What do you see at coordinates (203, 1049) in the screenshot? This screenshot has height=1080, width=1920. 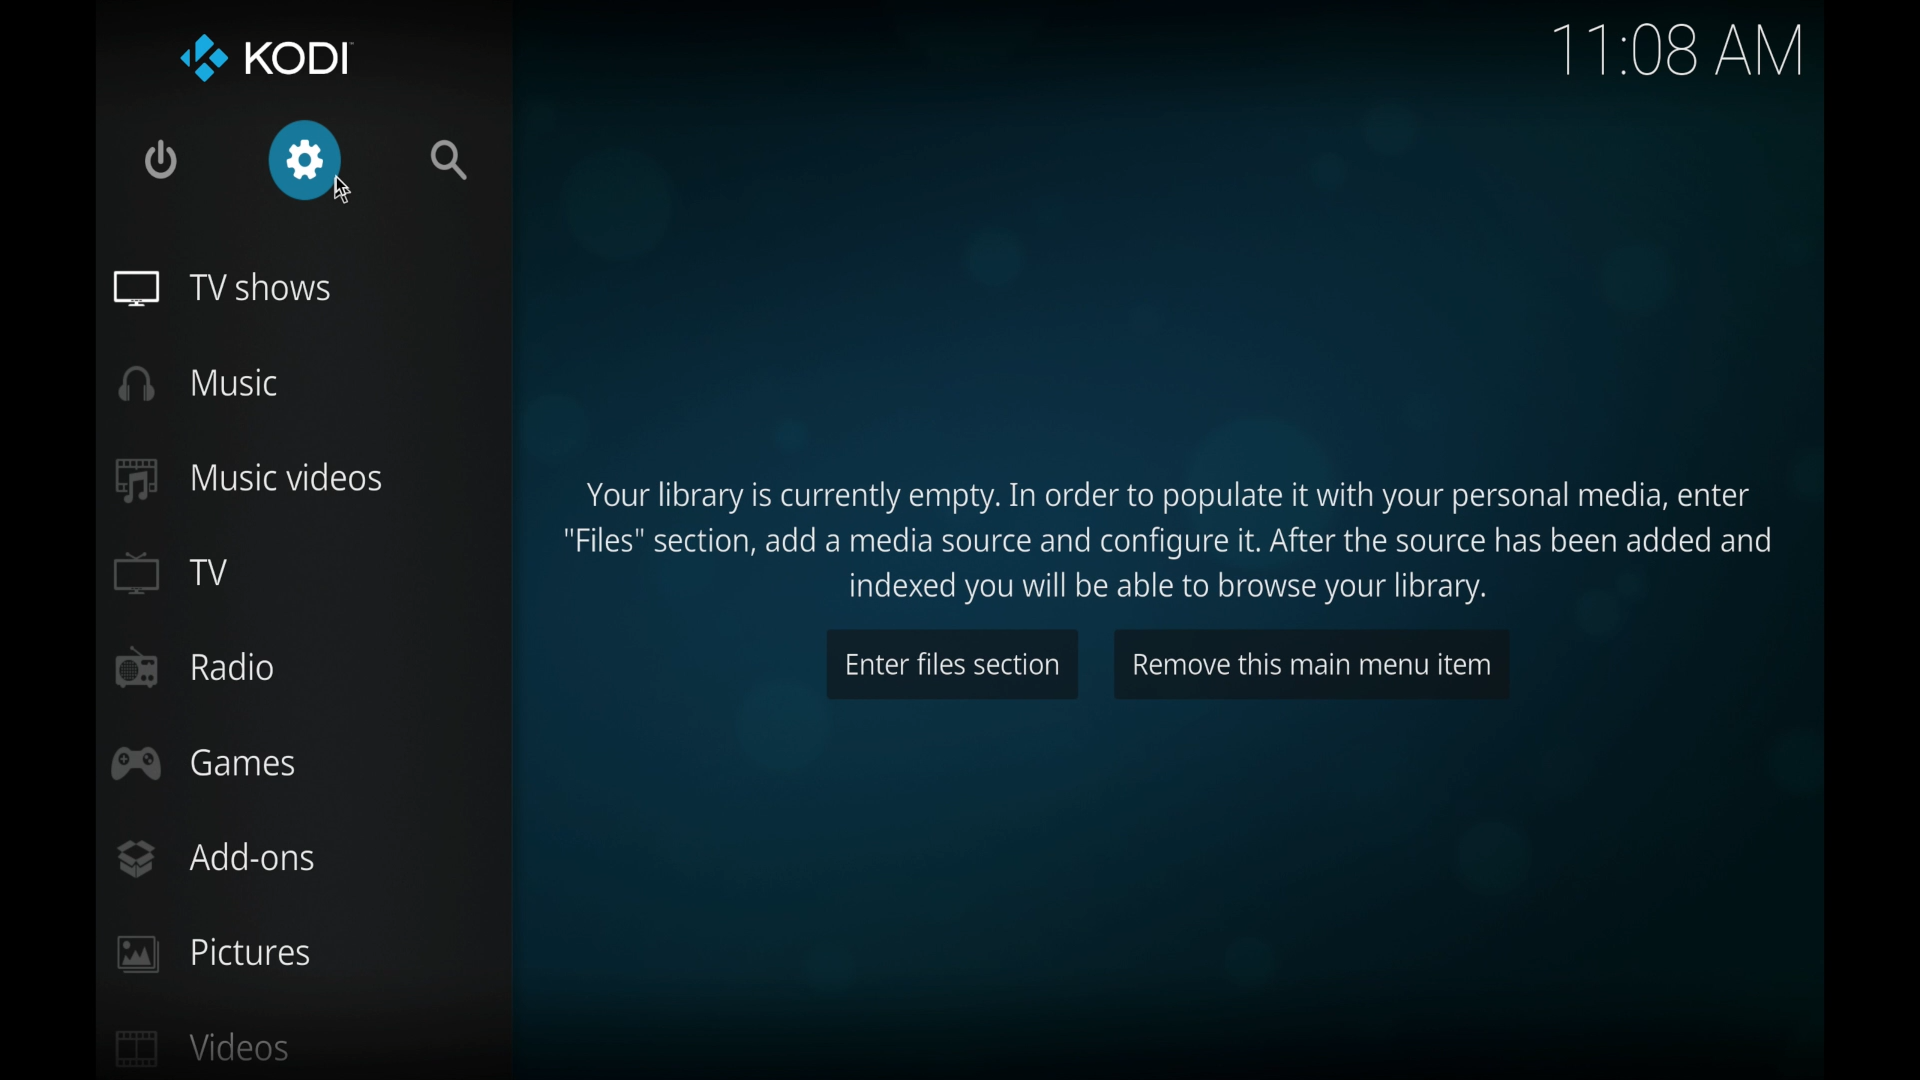 I see `videos` at bounding box center [203, 1049].